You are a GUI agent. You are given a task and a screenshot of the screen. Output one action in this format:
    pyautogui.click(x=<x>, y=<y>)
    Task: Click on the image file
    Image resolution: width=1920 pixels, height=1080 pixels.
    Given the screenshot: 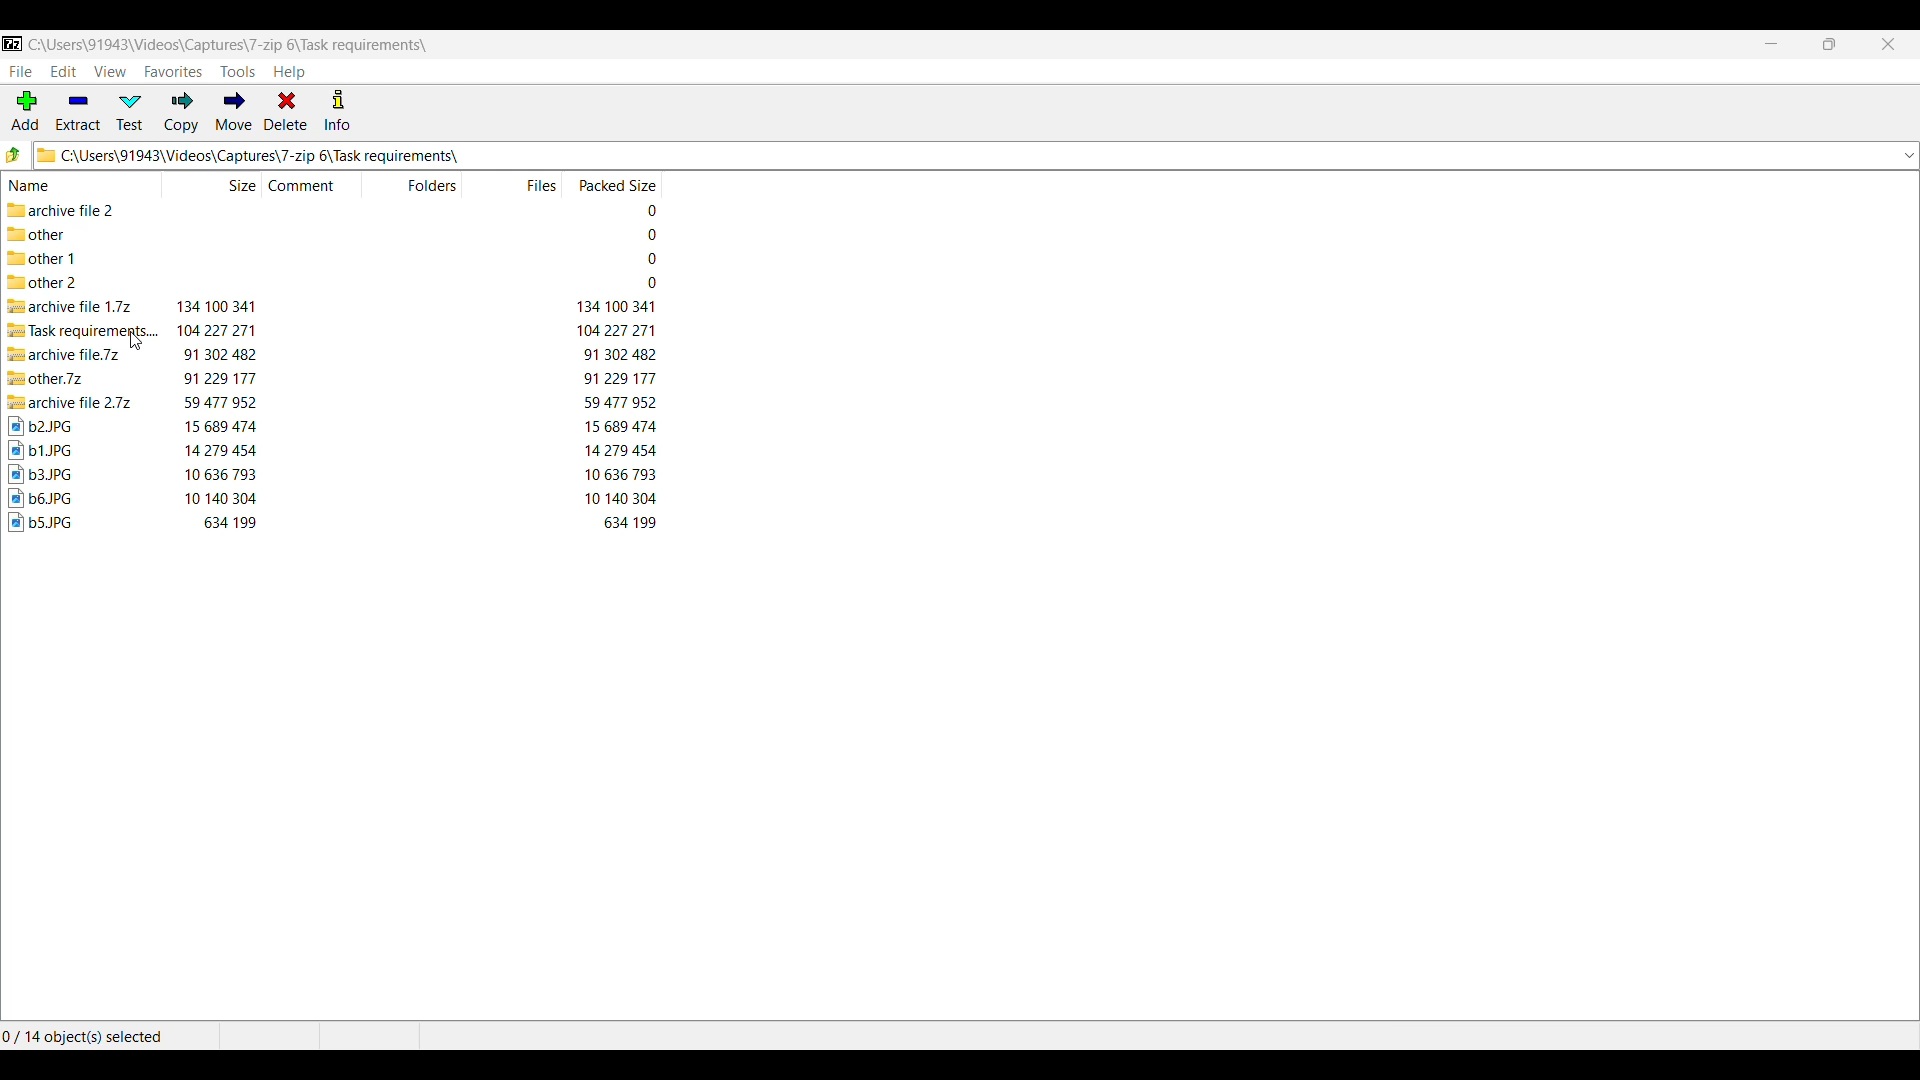 What is the action you would take?
    pyautogui.click(x=66, y=425)
    